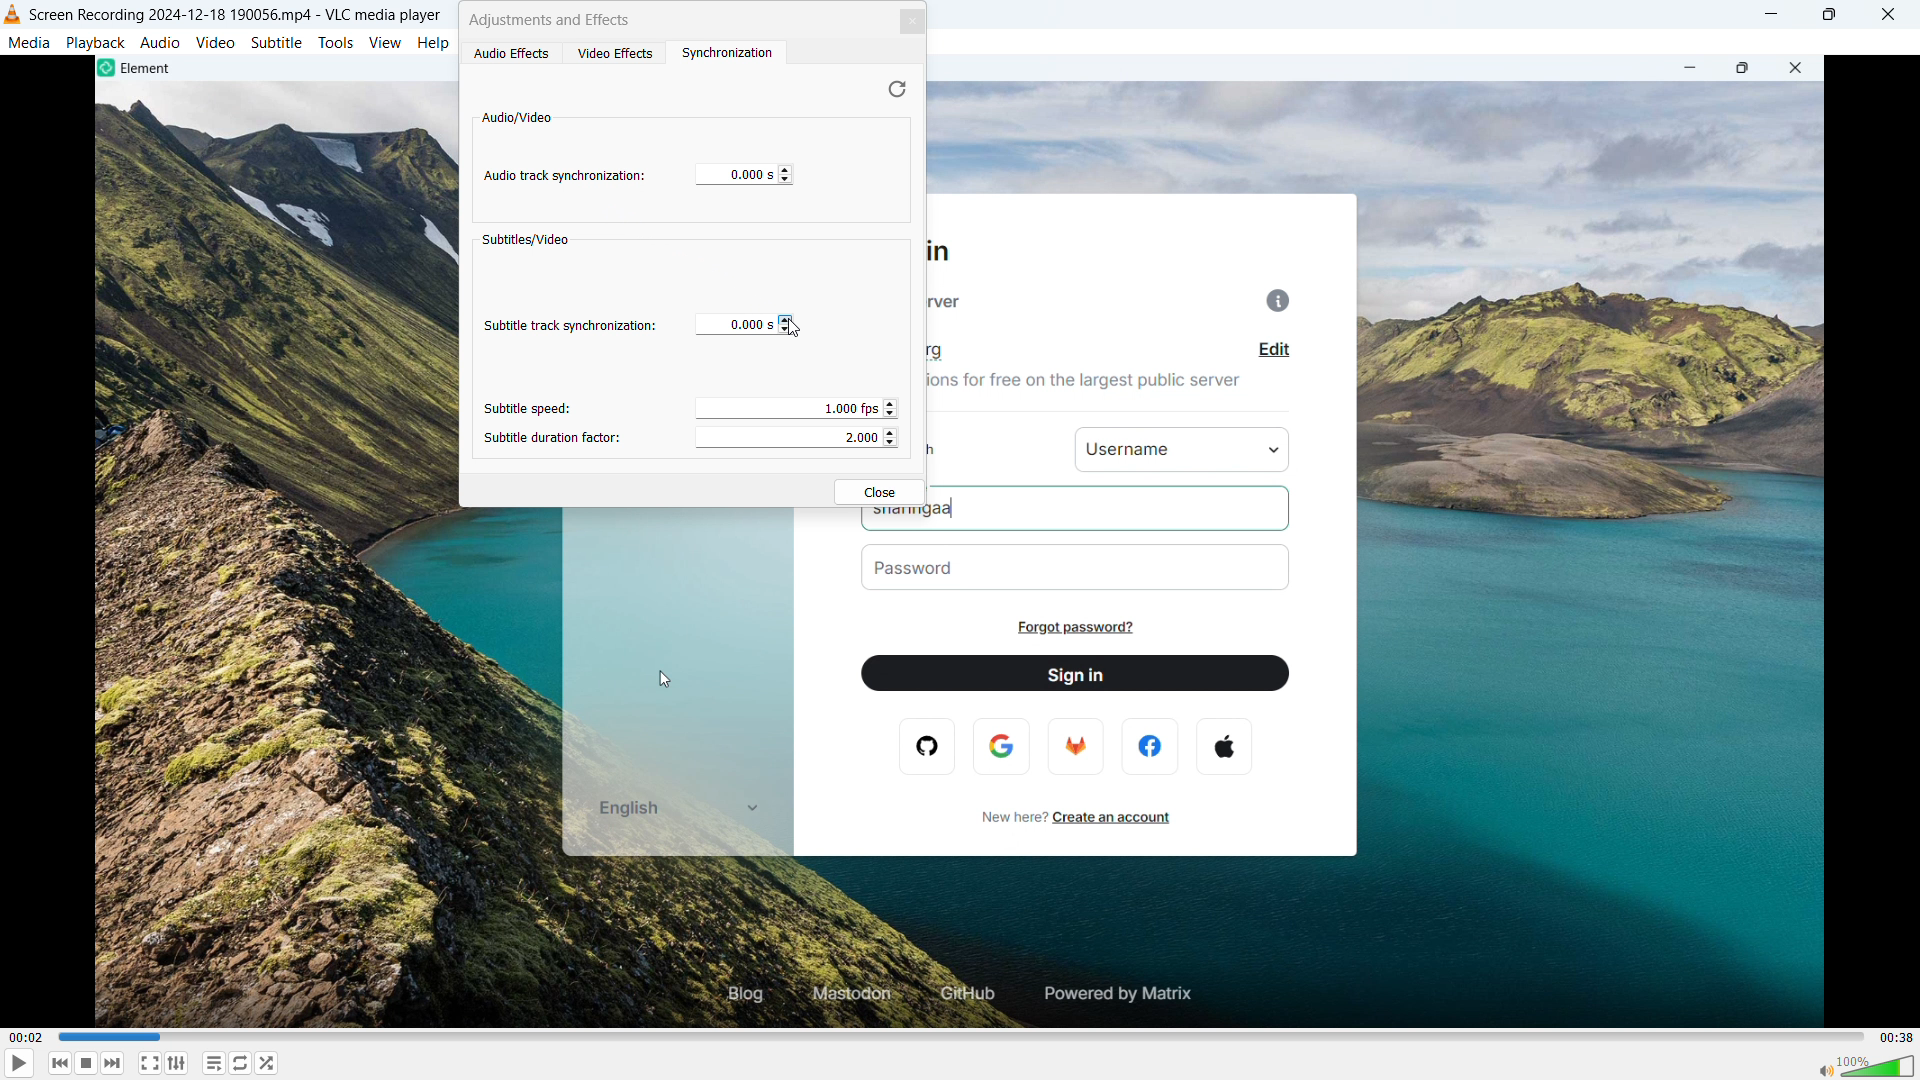 The image size is (1920, 1080). What do you see at coordinates (1223, 747) in the screenshot?
I see `apple logo` at bounding box center [1223, 747].